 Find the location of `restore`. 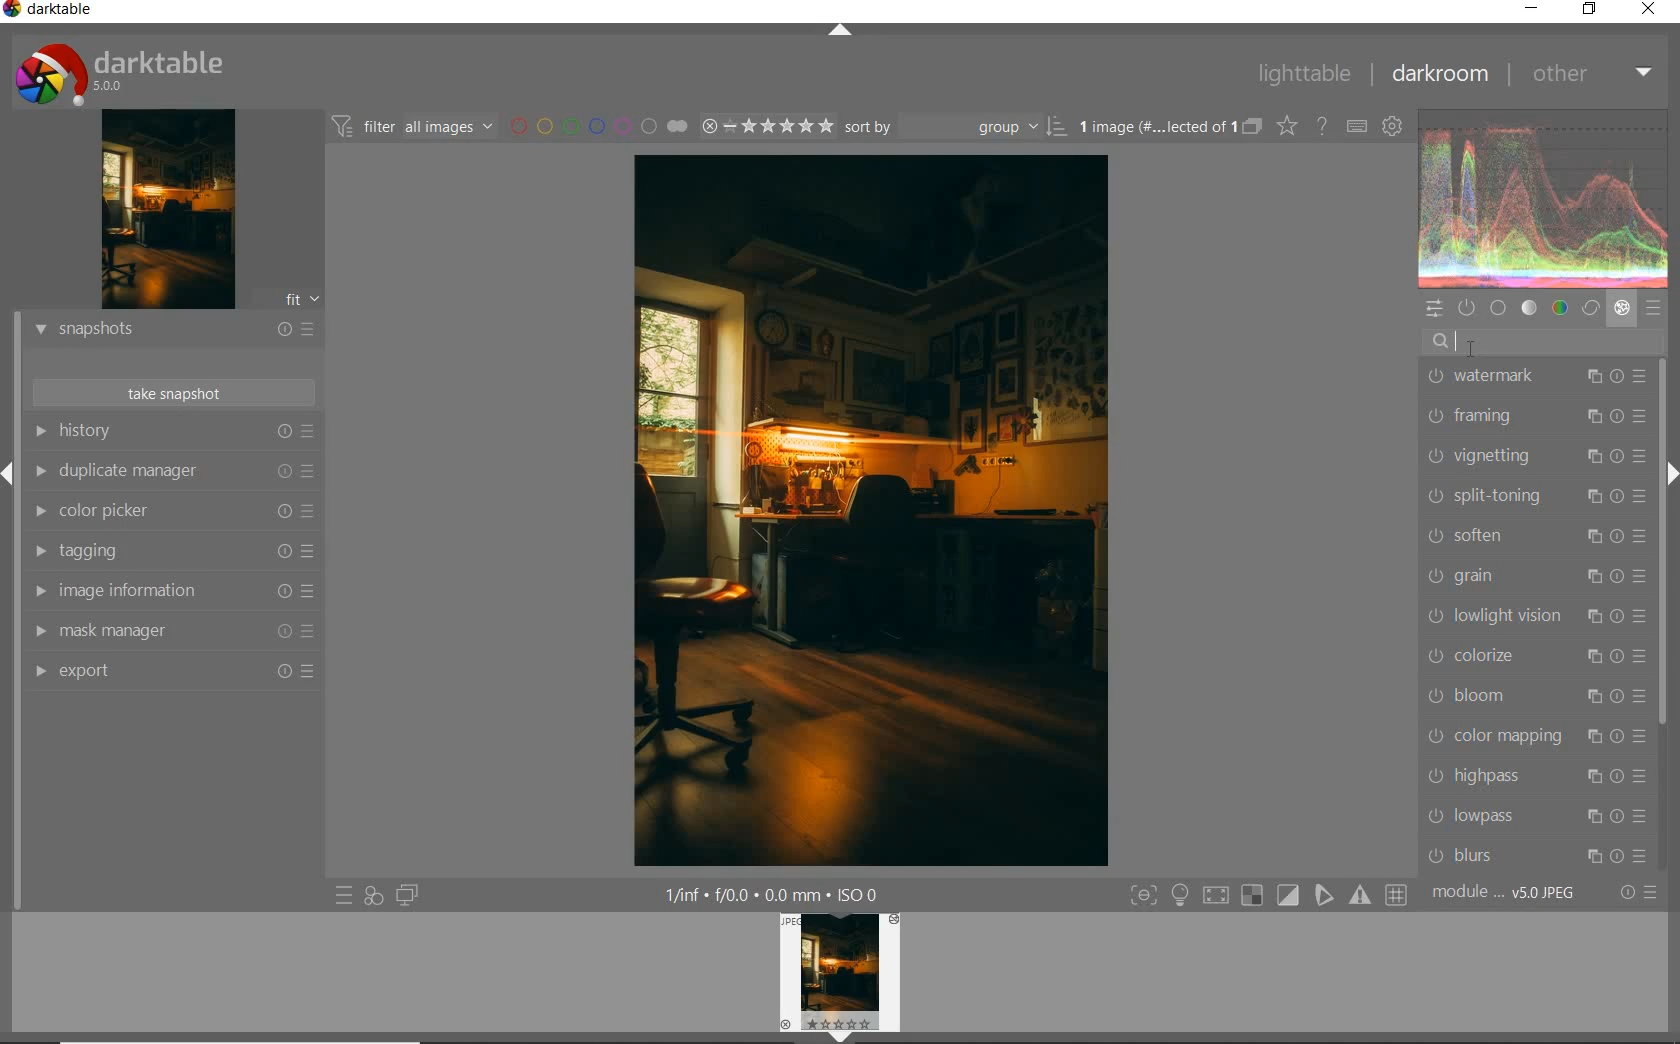

restore is located at coordinates (1593, 11).